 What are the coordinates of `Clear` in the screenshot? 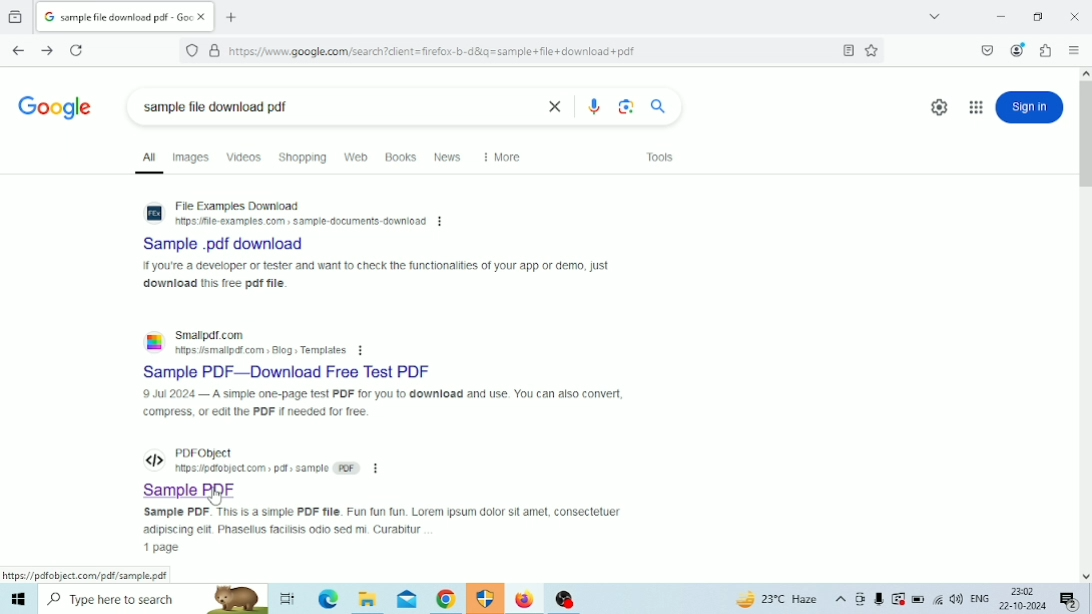 It's located at (556, 106).